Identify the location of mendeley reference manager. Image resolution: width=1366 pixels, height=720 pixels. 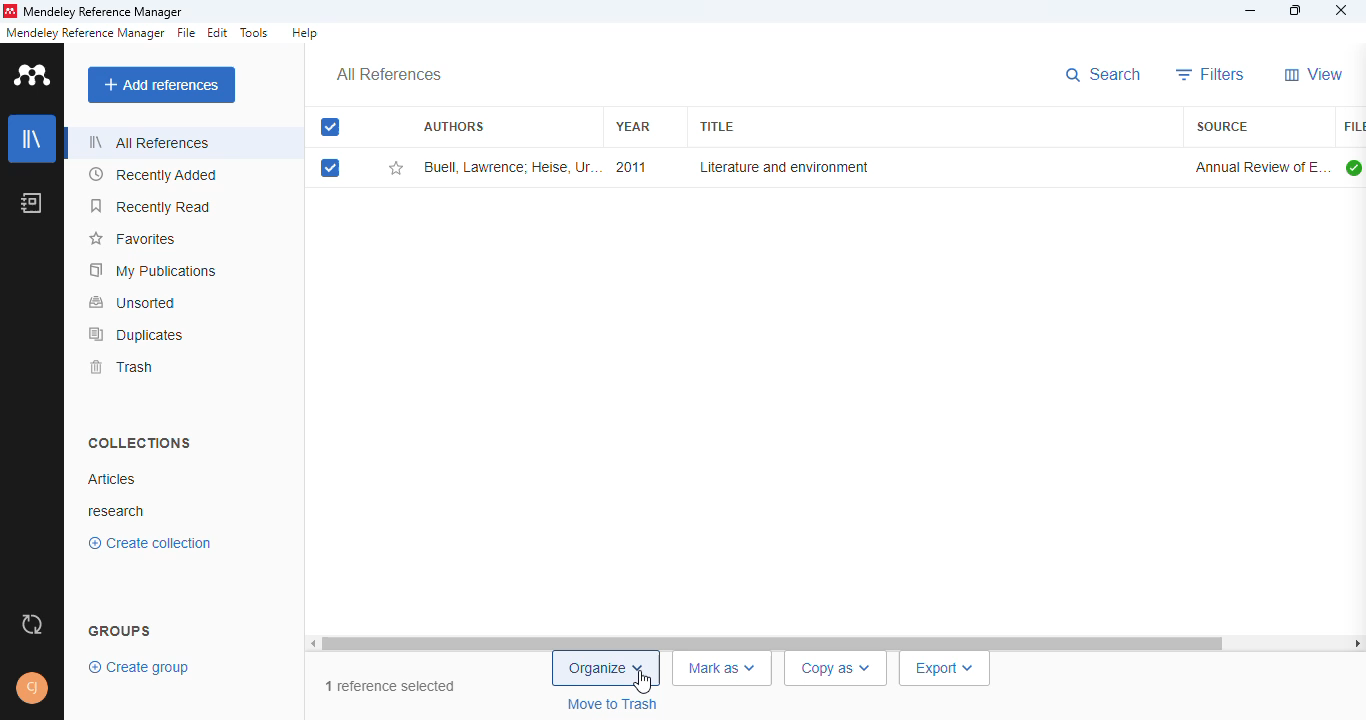
(85, 33).